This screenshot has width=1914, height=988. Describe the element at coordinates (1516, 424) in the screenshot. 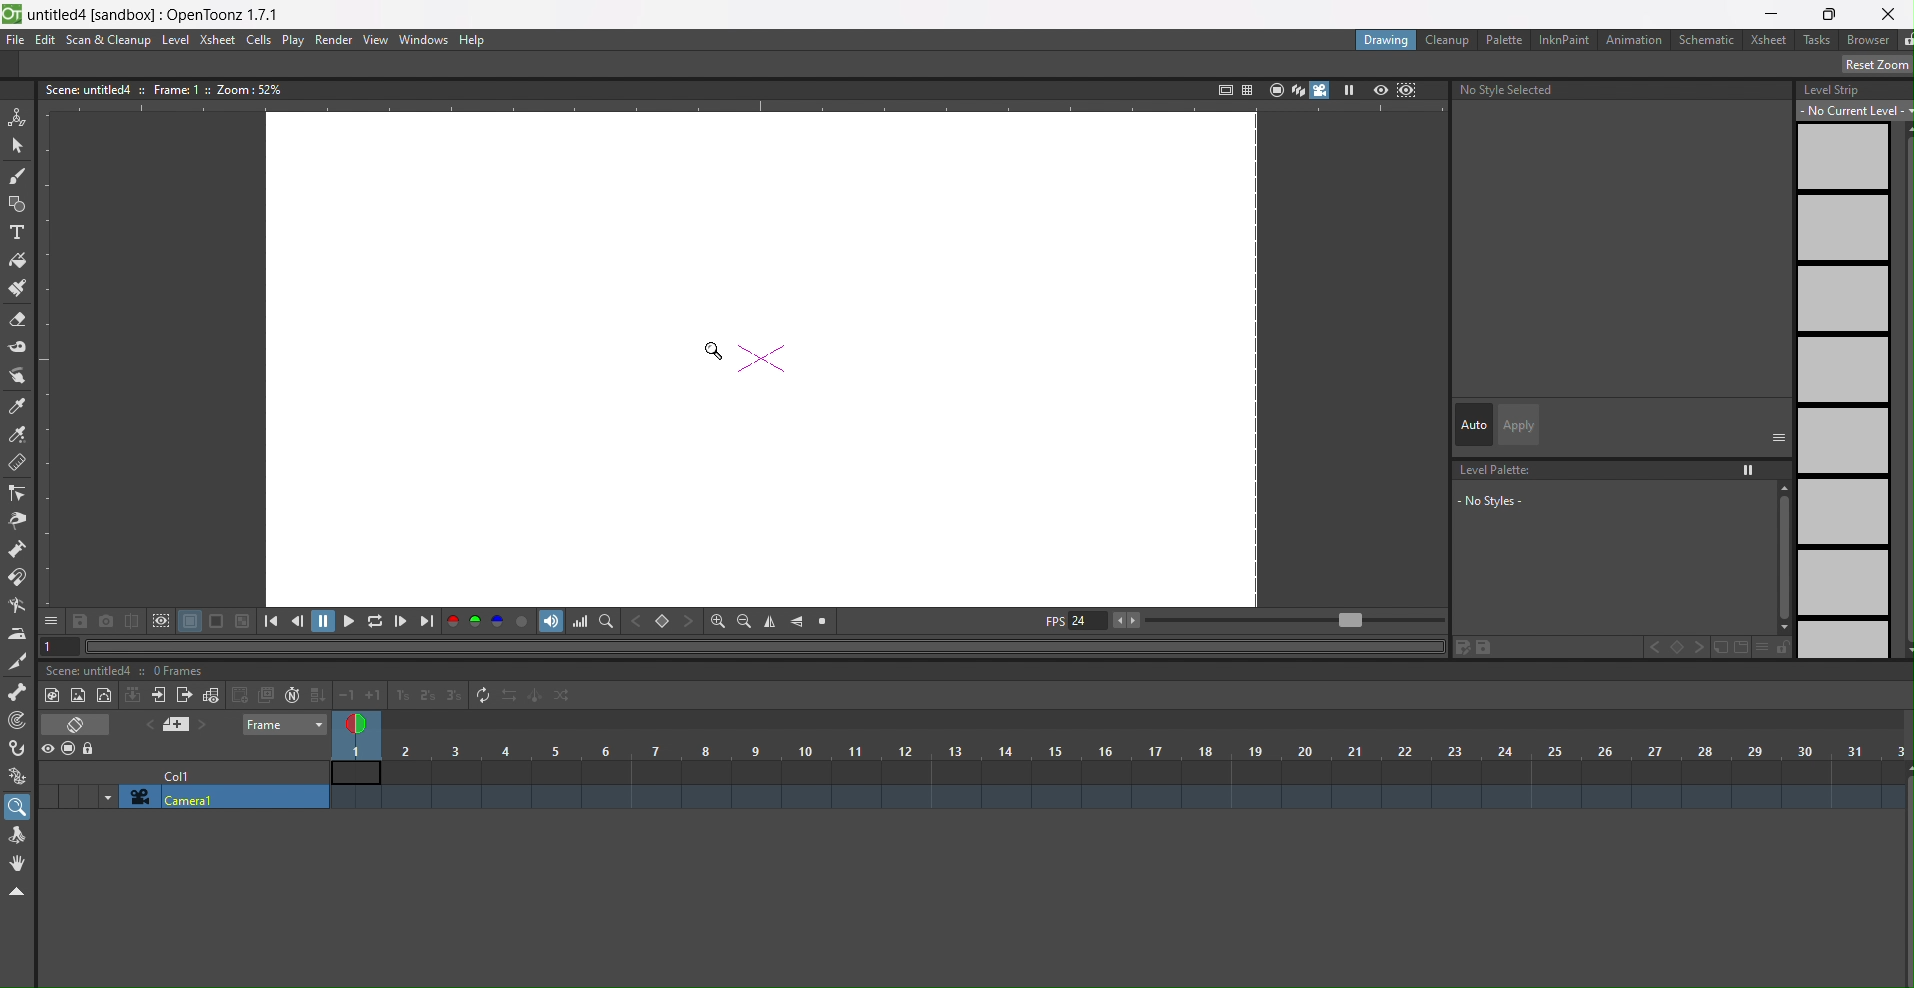

I see `apply` at that location.